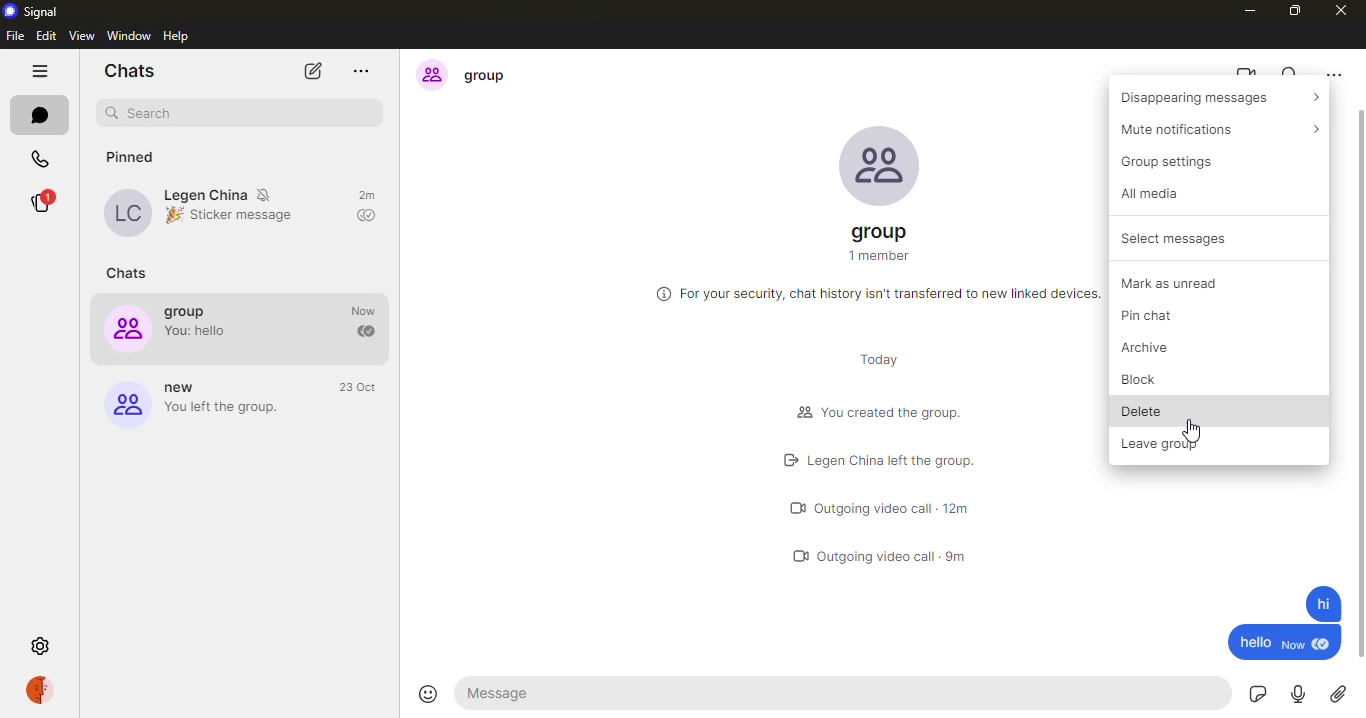 Image resolution: width=1366 pixels, height=718 pixels. I want to click on chats, so click(42, 115).